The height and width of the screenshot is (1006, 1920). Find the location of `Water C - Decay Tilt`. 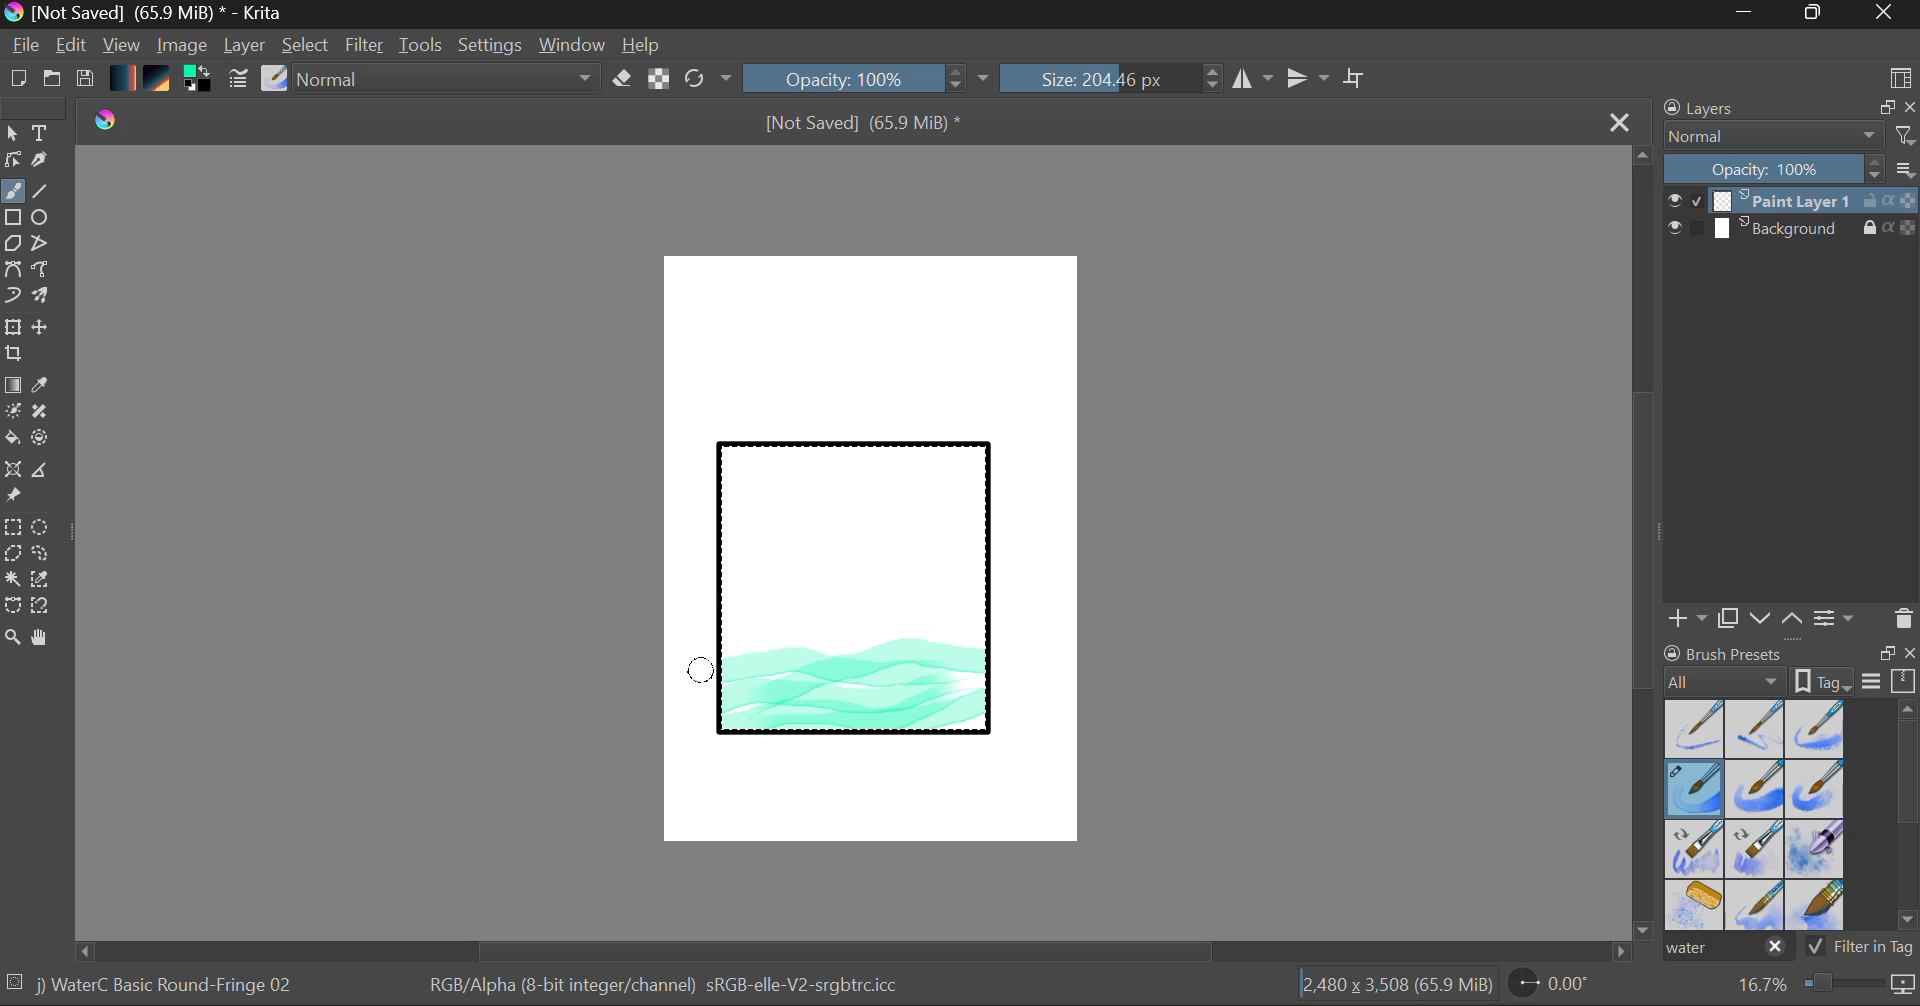

Water C - Decay Tilt is located at coordinates (1755, 847).